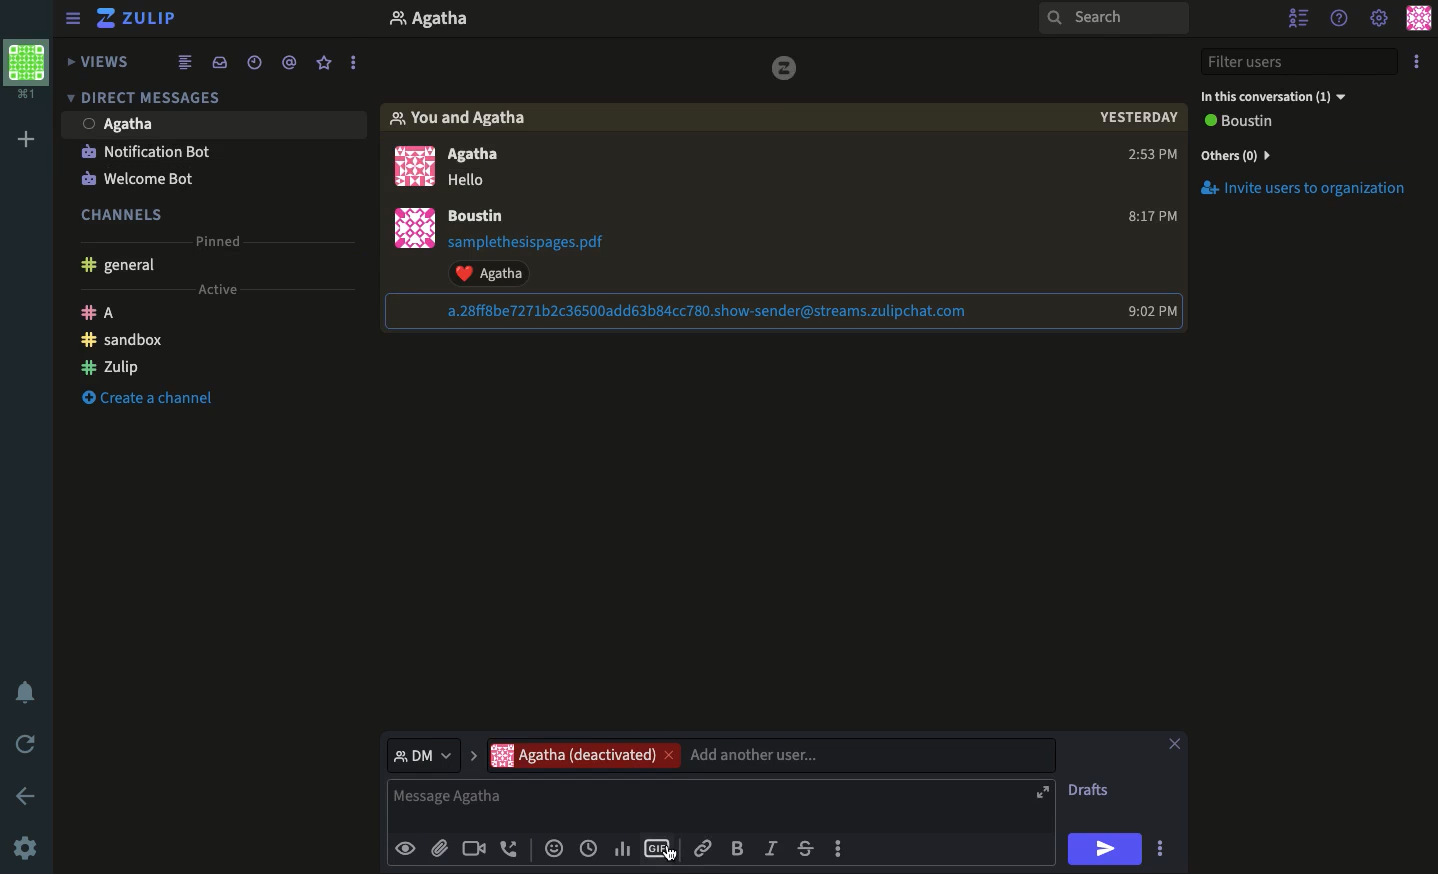 This screenshot has height=874, width=1438. What do you see at coordinates (22, 691) in the screenshot?
I see `Notification settings` at bounding box center [22, 691].